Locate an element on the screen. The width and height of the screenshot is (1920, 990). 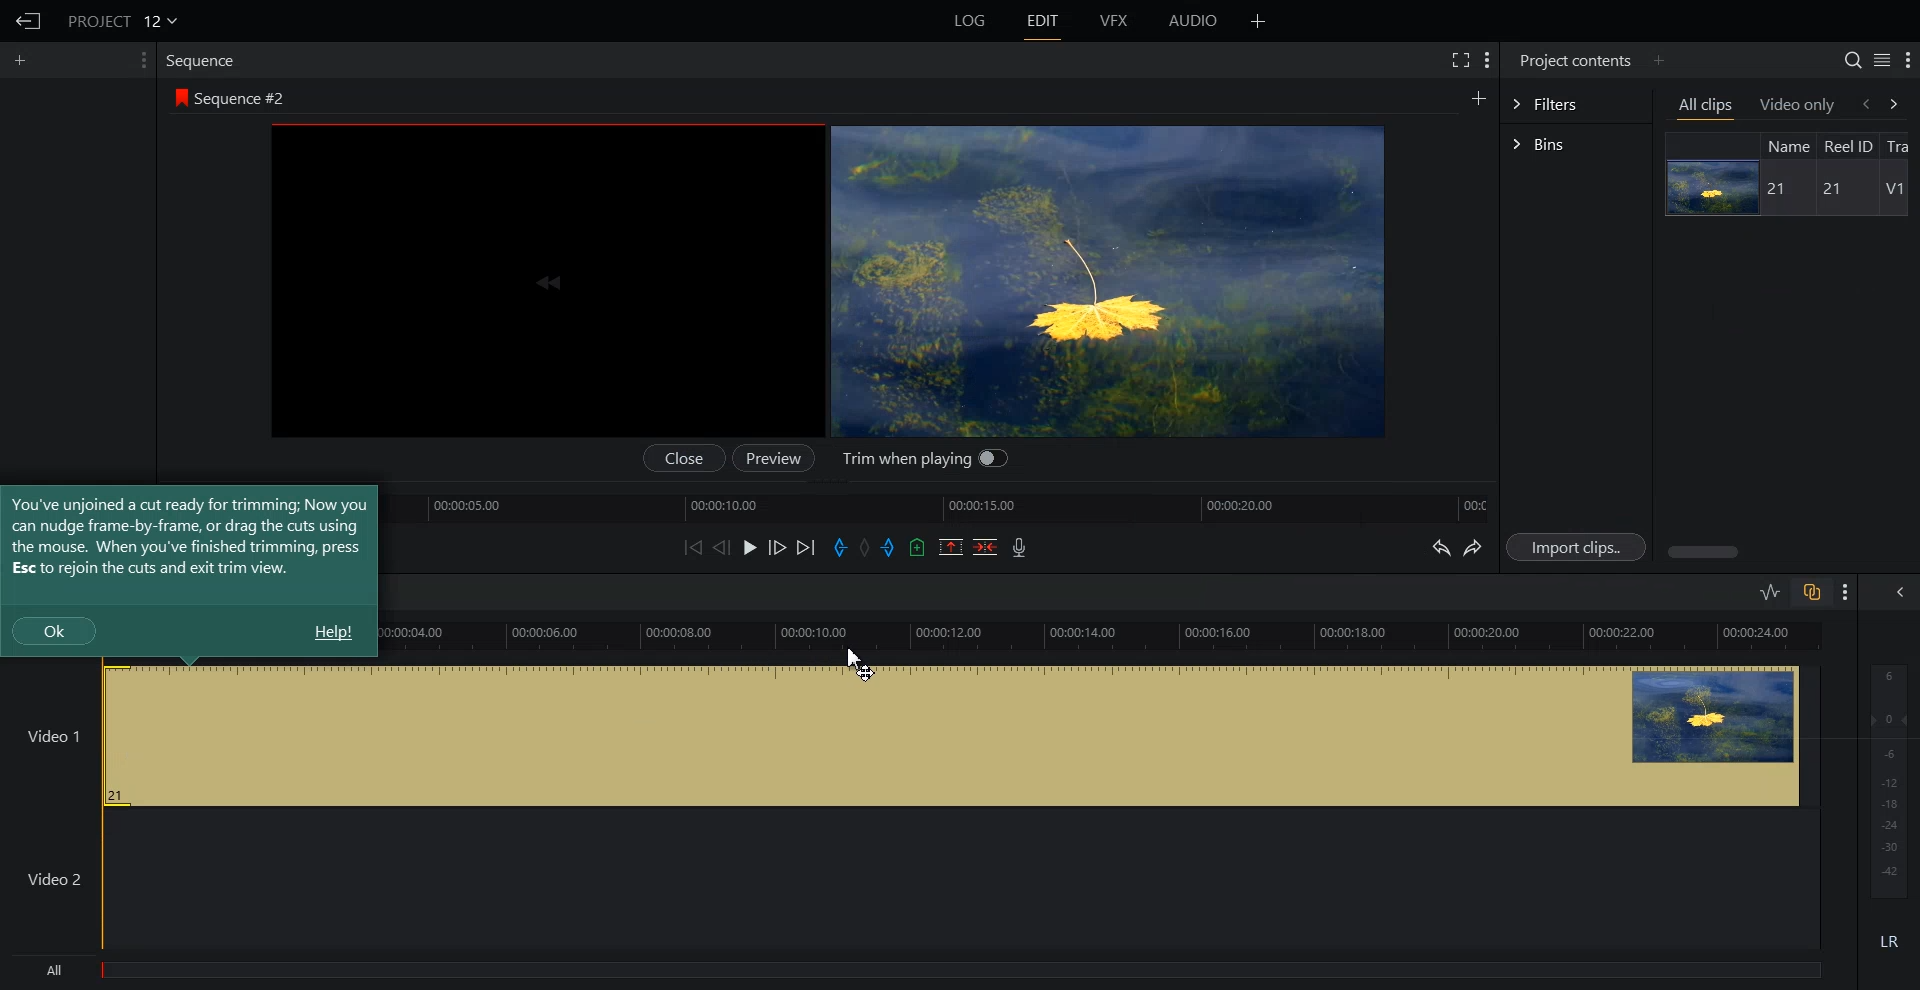
Undo is located at coordinates (1439, 546).